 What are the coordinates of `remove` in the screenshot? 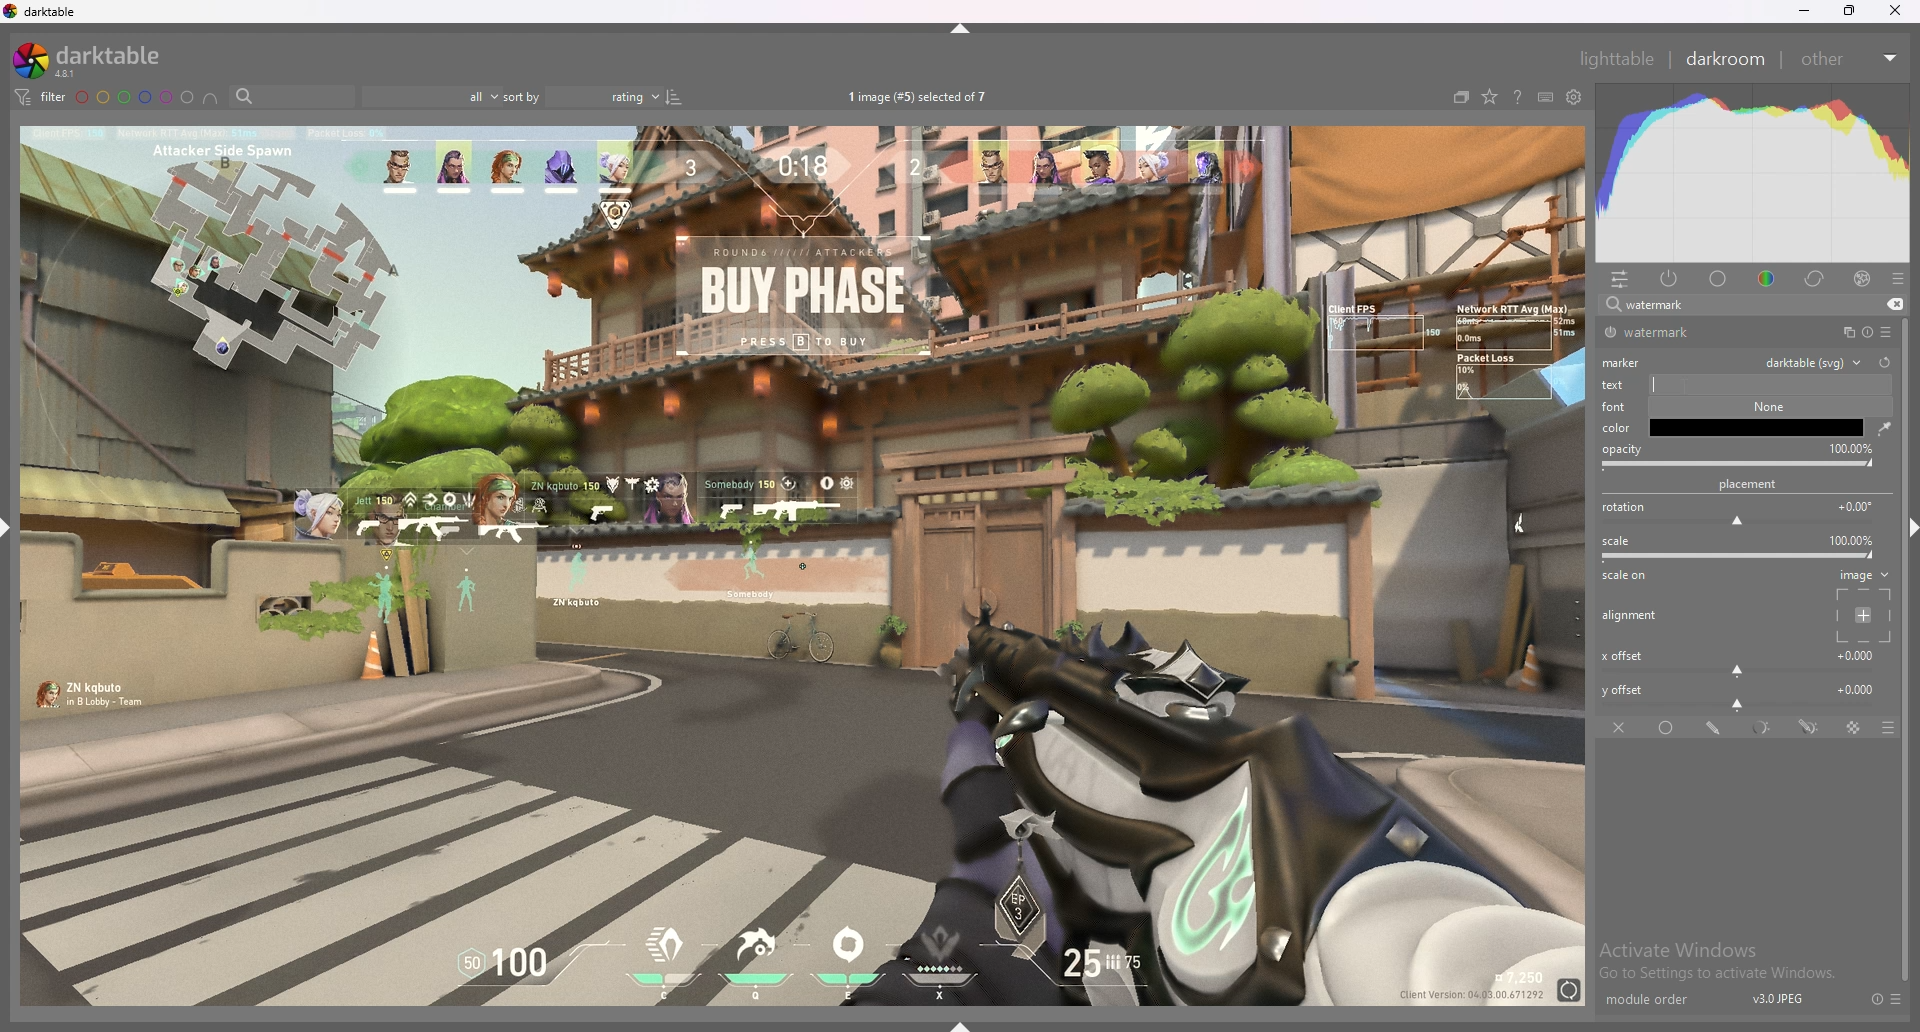 It's located at (1892, 305).